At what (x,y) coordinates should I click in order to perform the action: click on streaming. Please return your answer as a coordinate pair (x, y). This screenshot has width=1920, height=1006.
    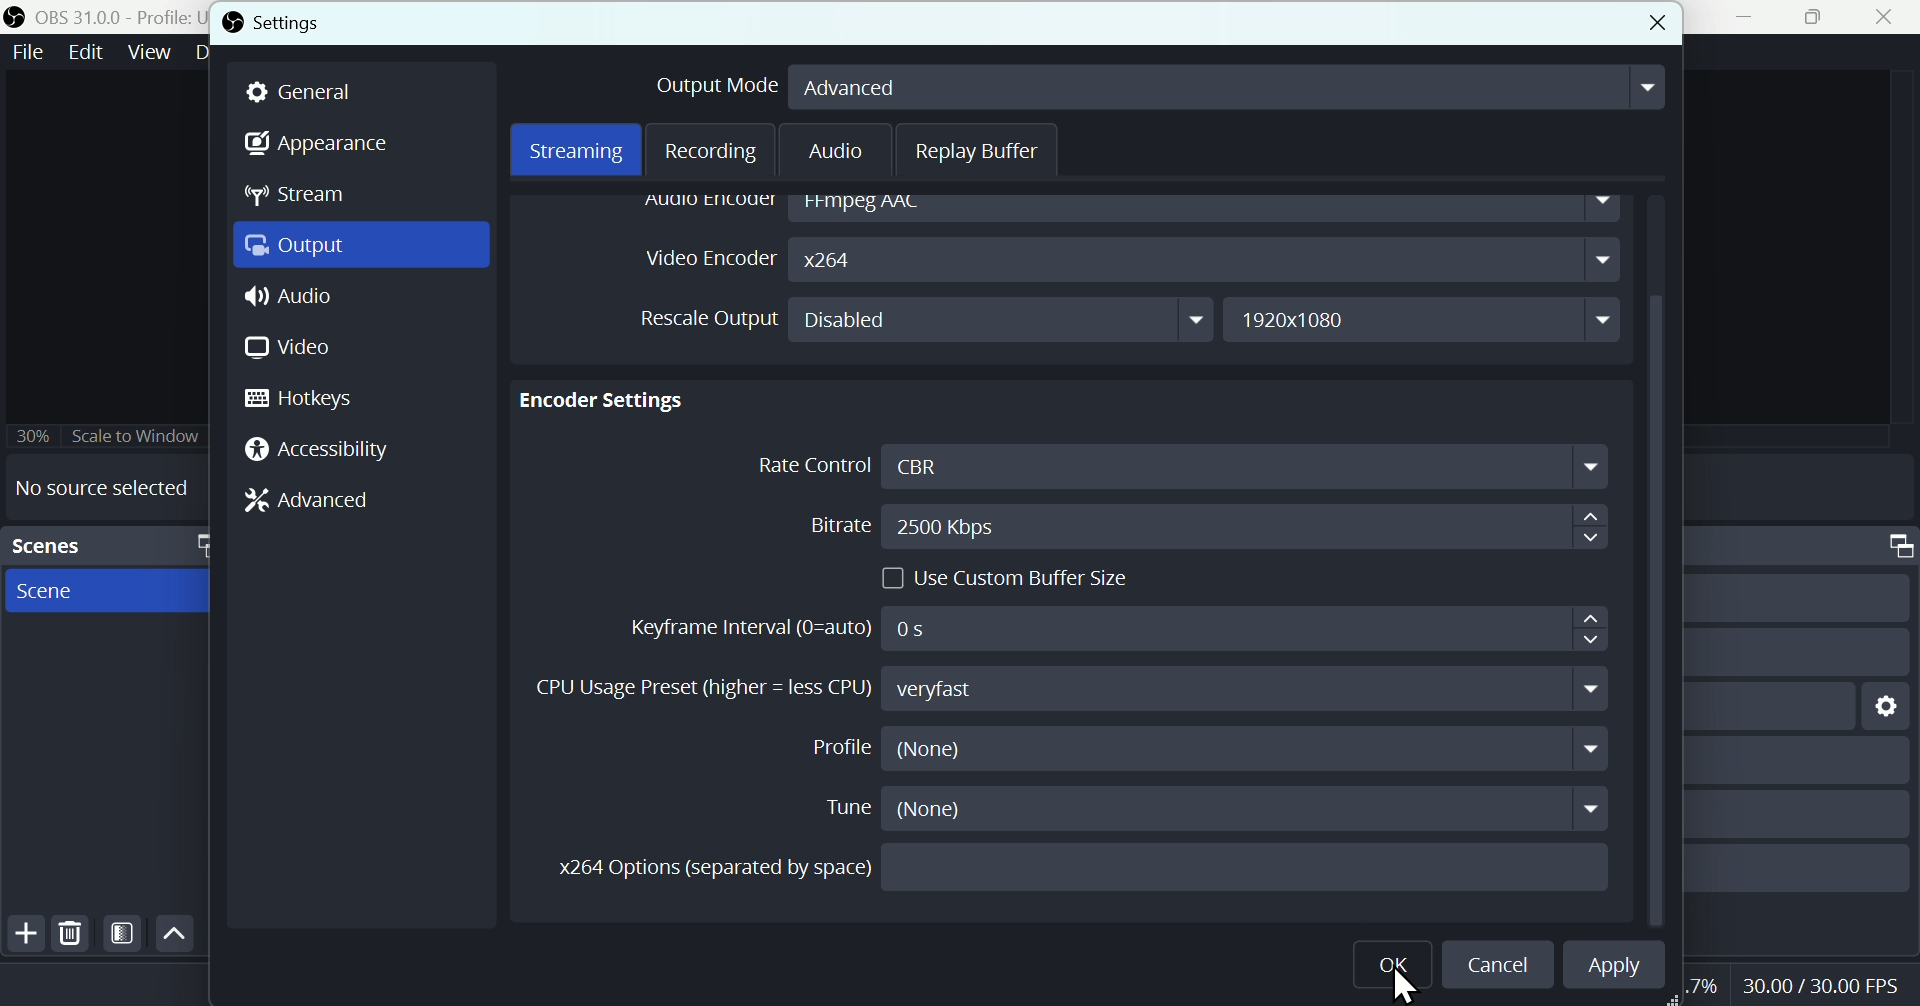
    Looking at the image, I should click on (576, 151).